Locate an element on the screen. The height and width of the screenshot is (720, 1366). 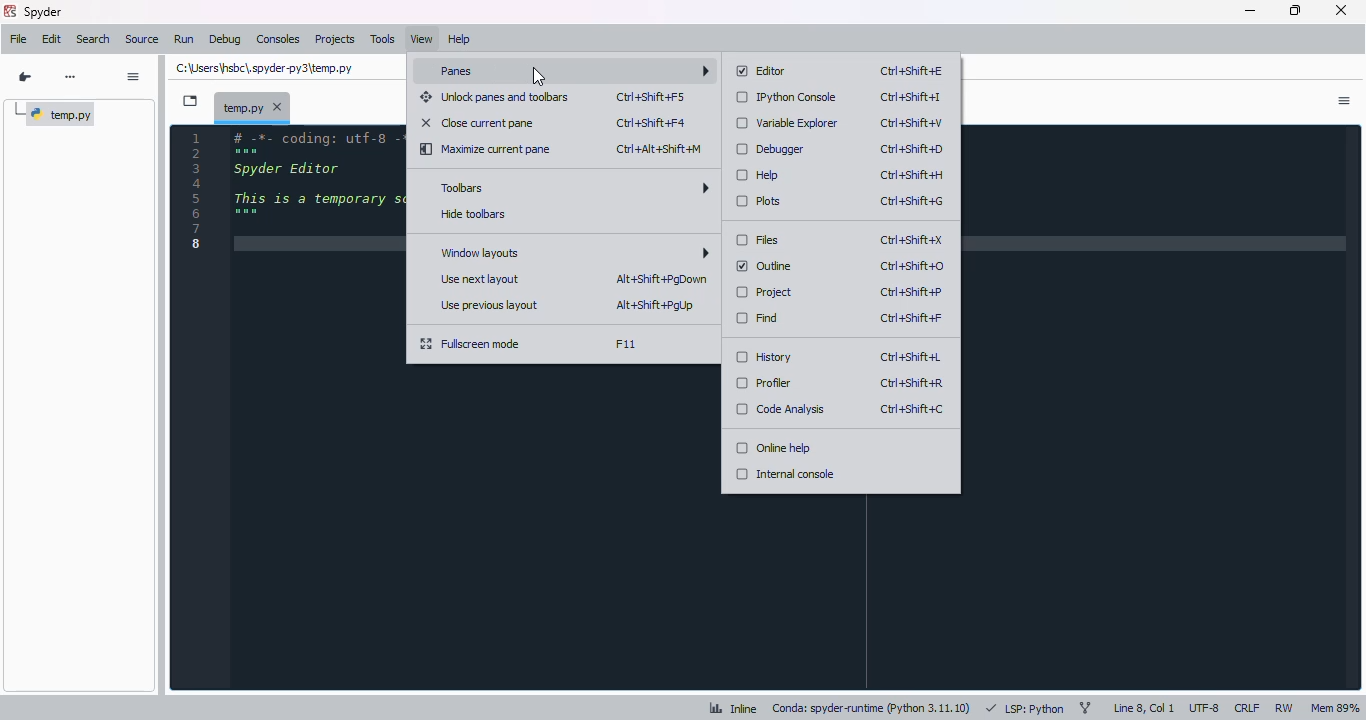
options is located at coordinates (135, 77).